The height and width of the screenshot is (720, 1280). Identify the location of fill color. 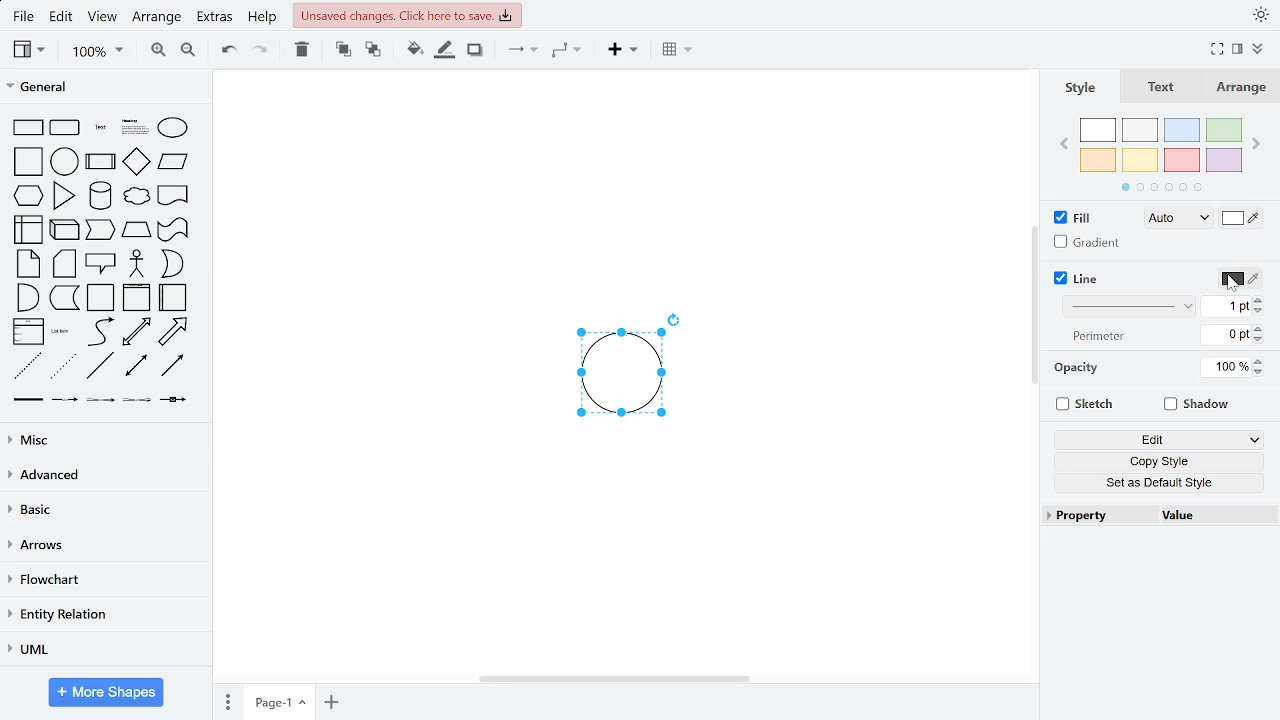
(415, 51).